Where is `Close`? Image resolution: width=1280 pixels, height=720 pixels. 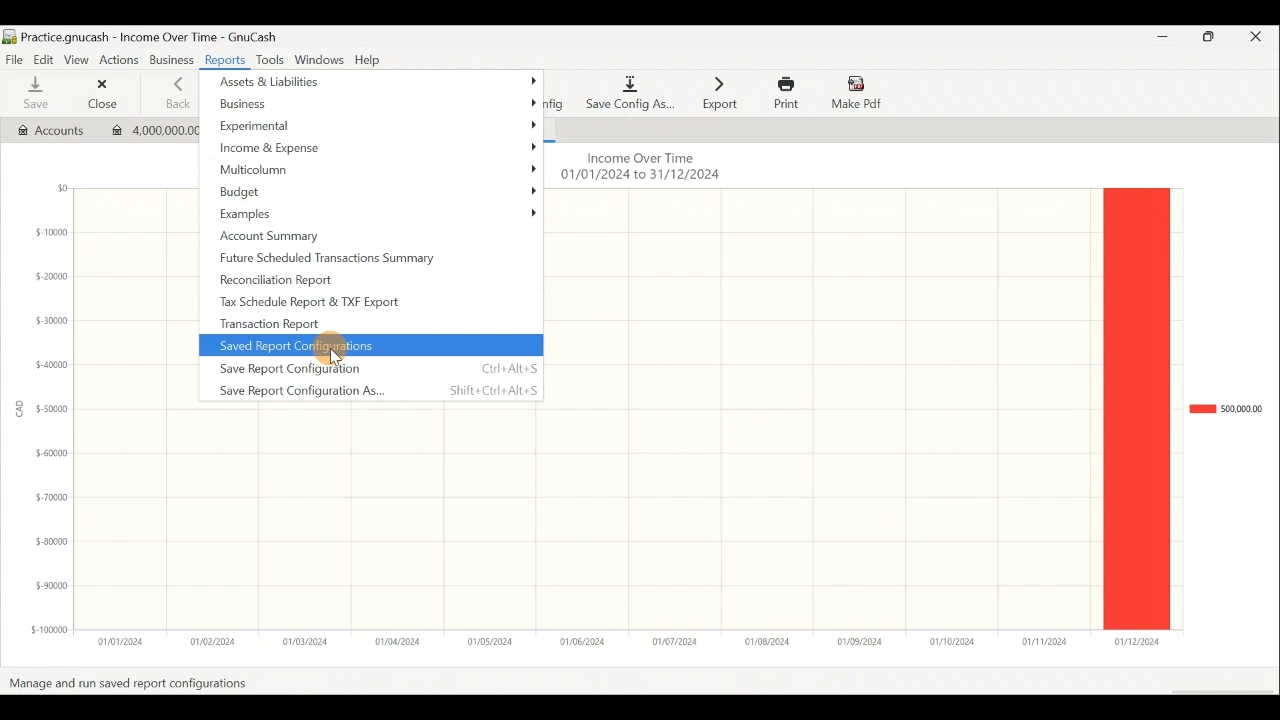 Close is located at coordinates (1263, 40).